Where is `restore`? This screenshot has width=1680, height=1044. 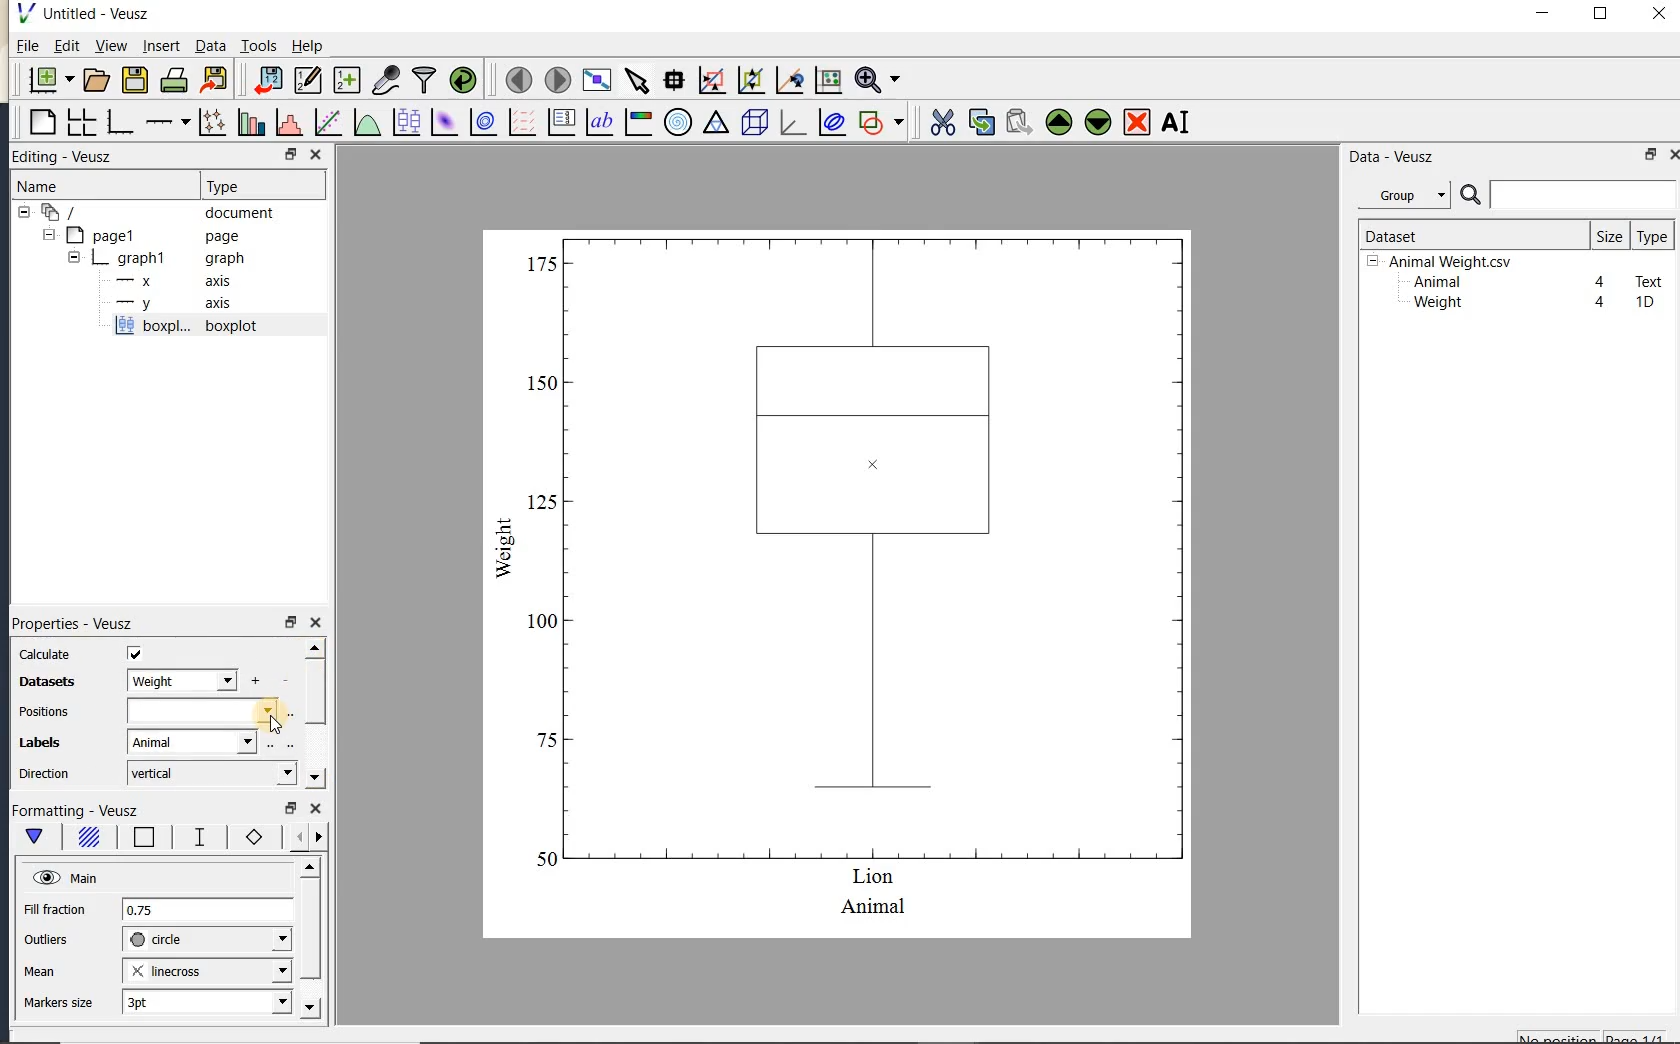
restore is located at coordinates (1652, 154).